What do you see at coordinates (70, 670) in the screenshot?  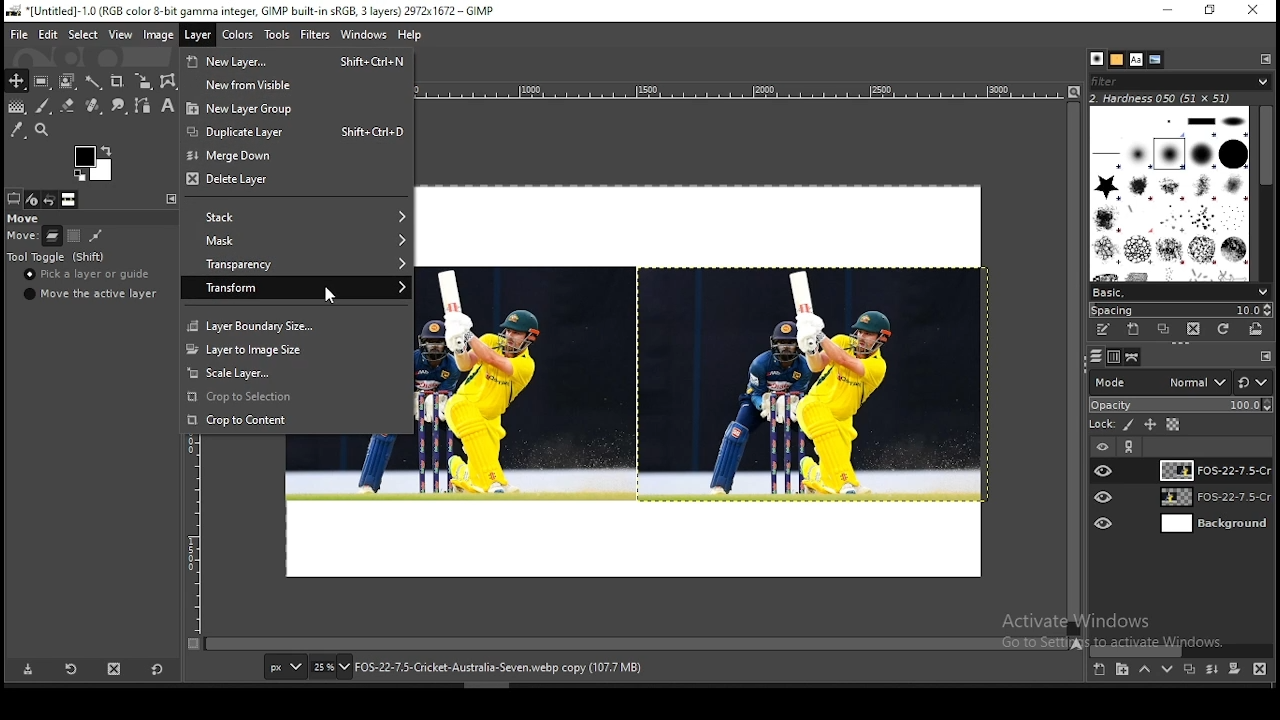 I see `restore tool preset` at bounding box center [70, 670].